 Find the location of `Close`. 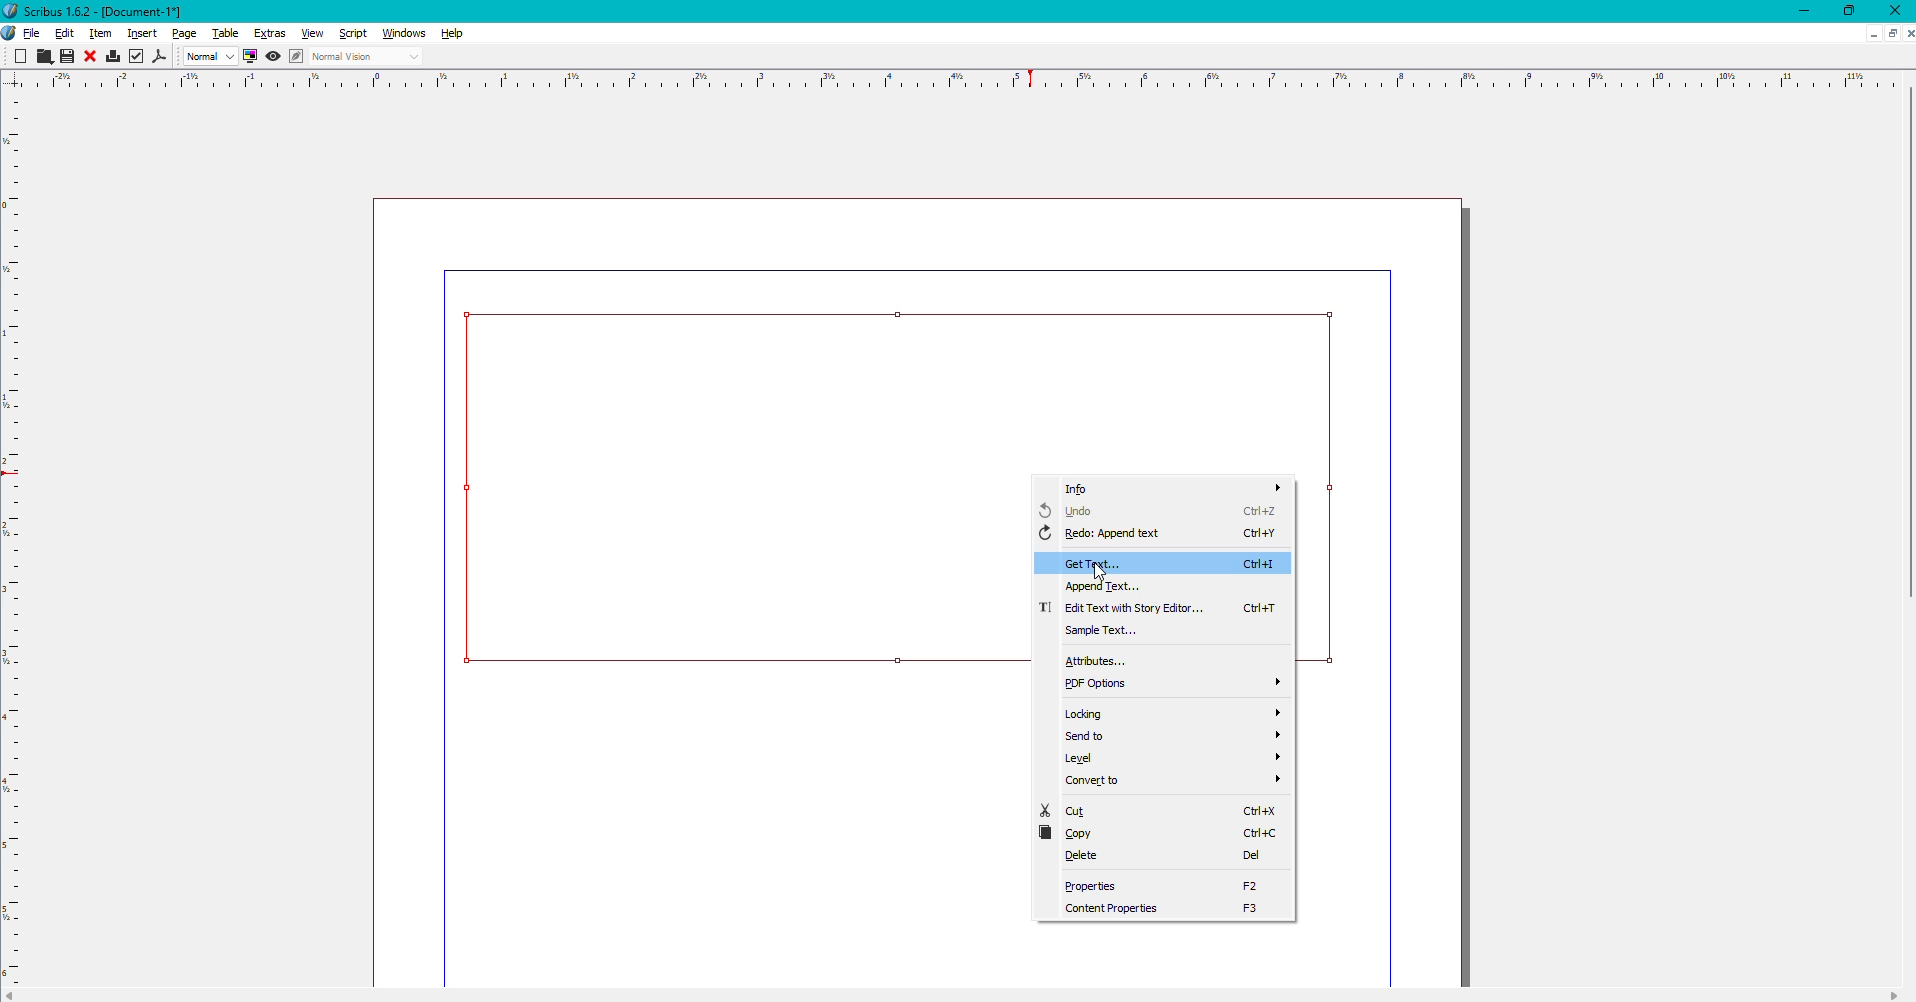

Close is located at coordinates (89, 55).